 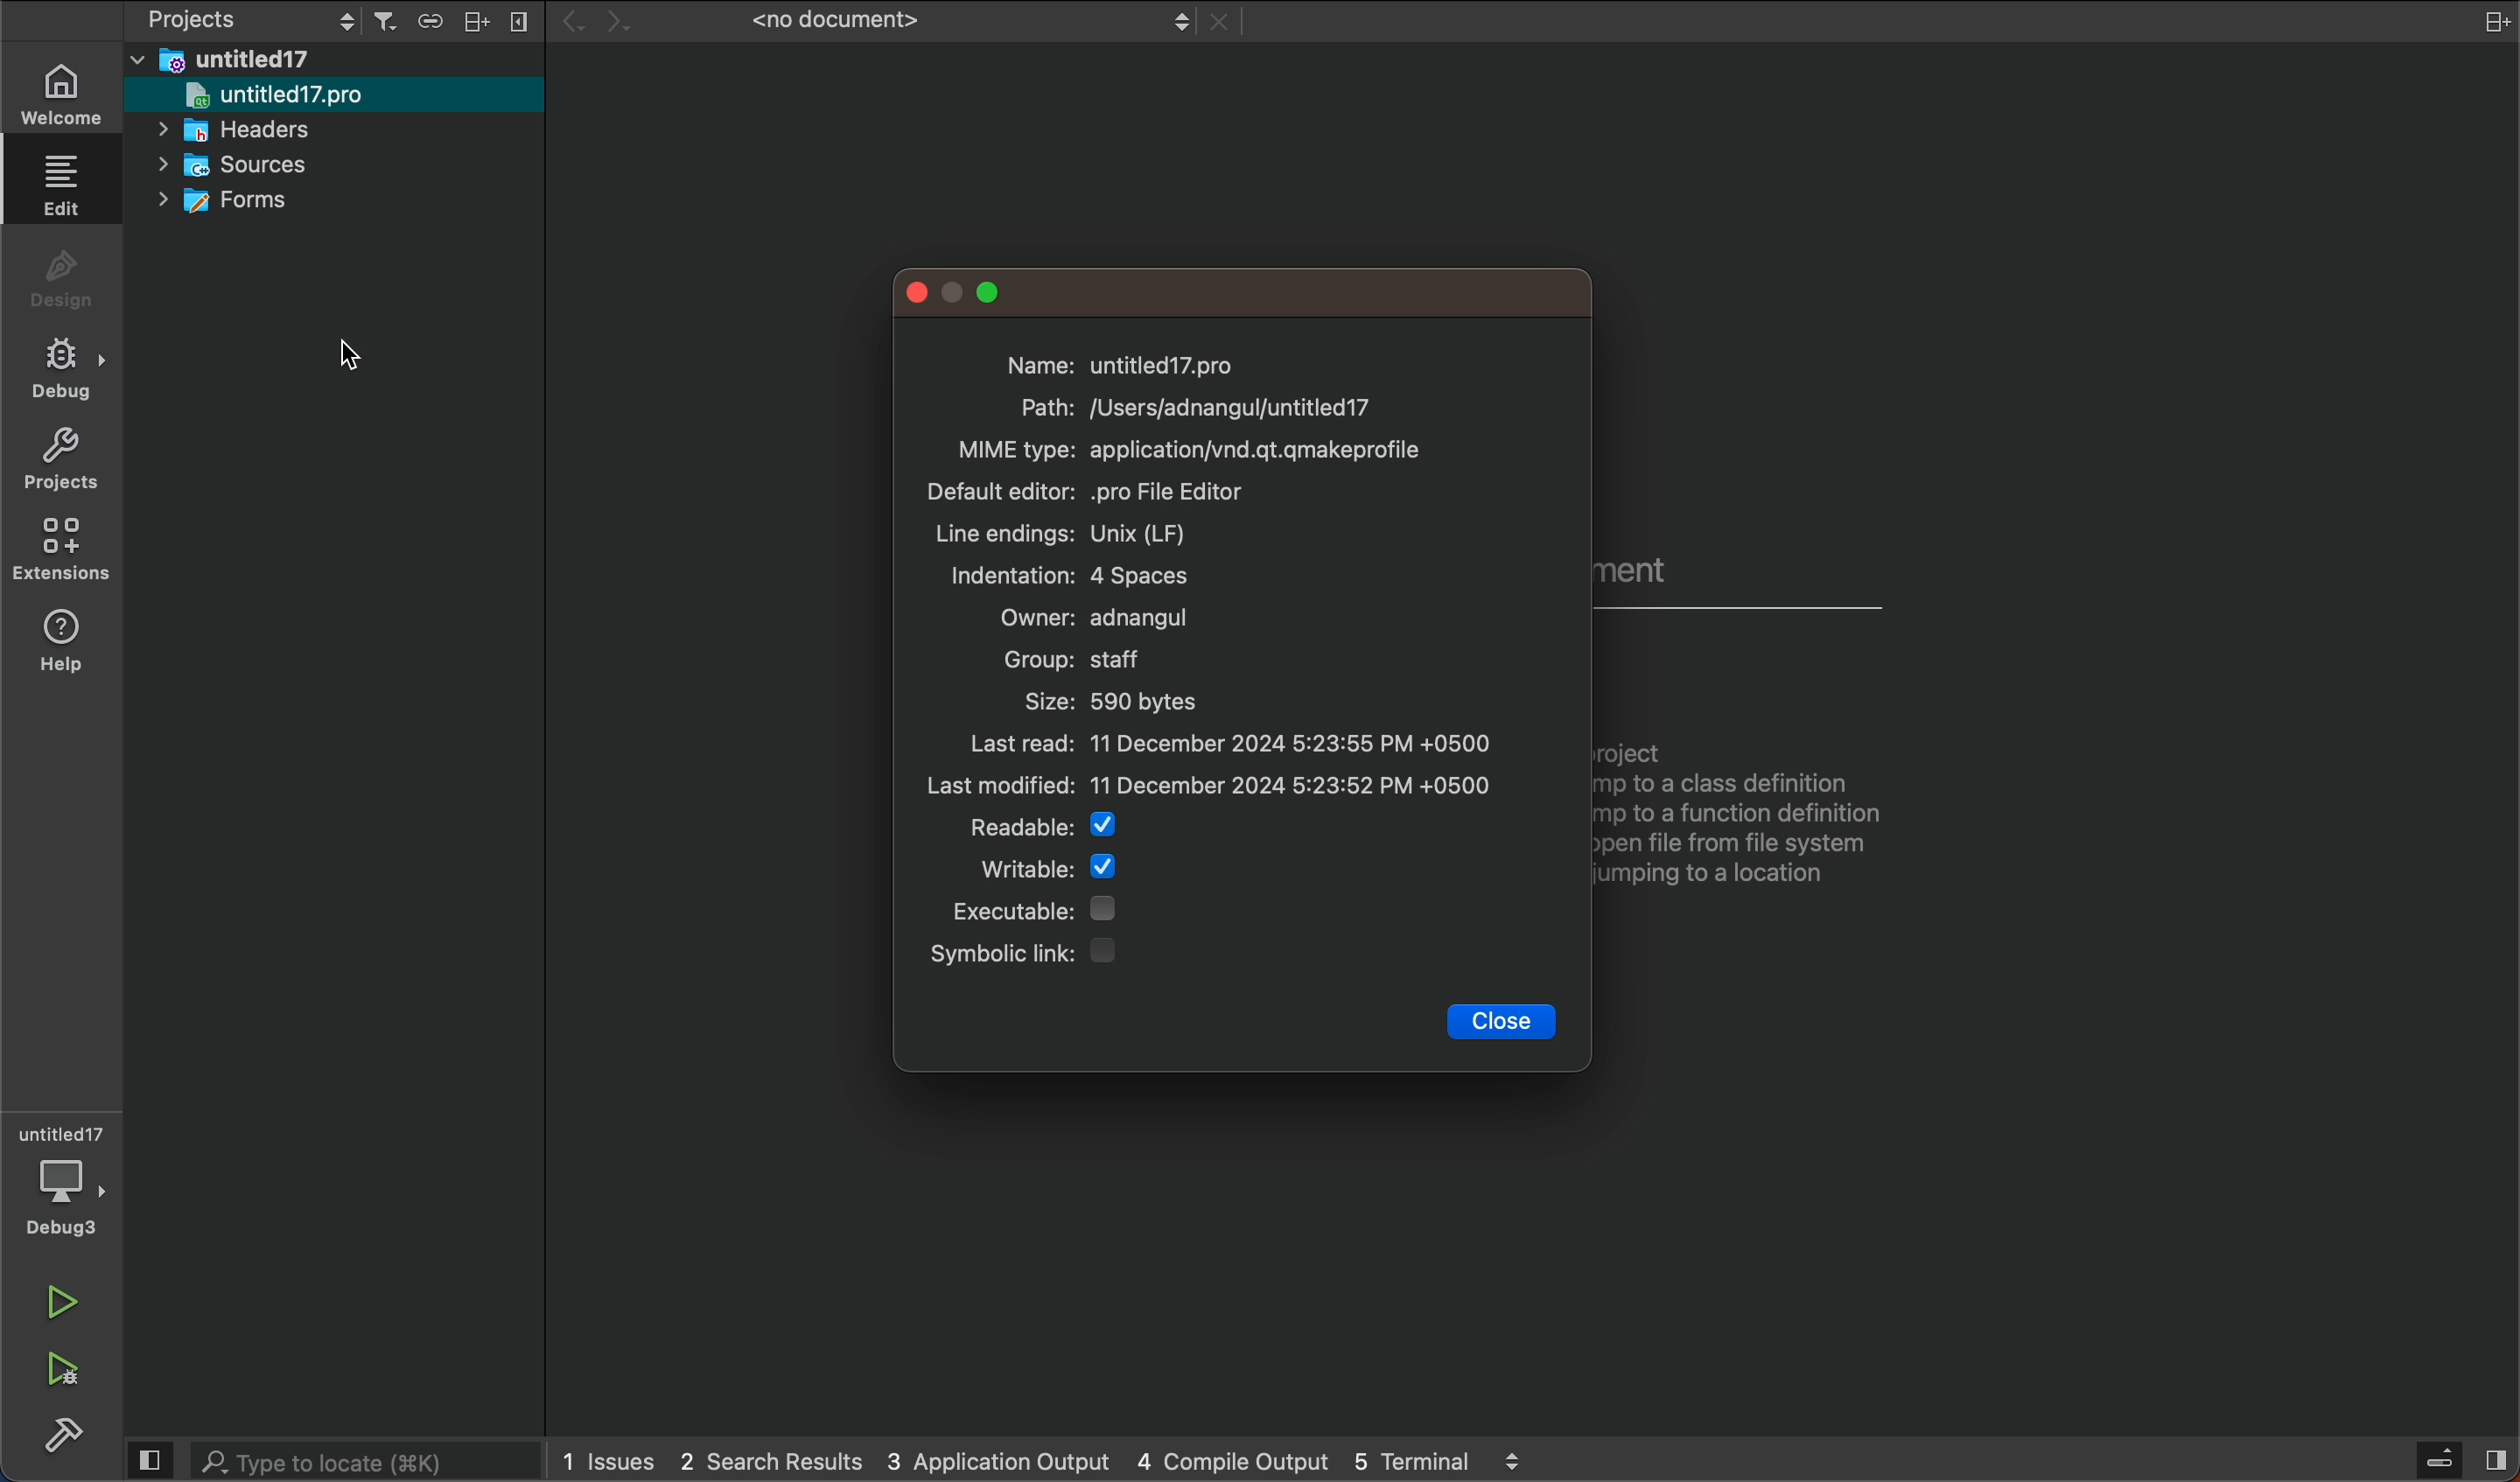 I want to click on build, so click(x=67, y=1440).